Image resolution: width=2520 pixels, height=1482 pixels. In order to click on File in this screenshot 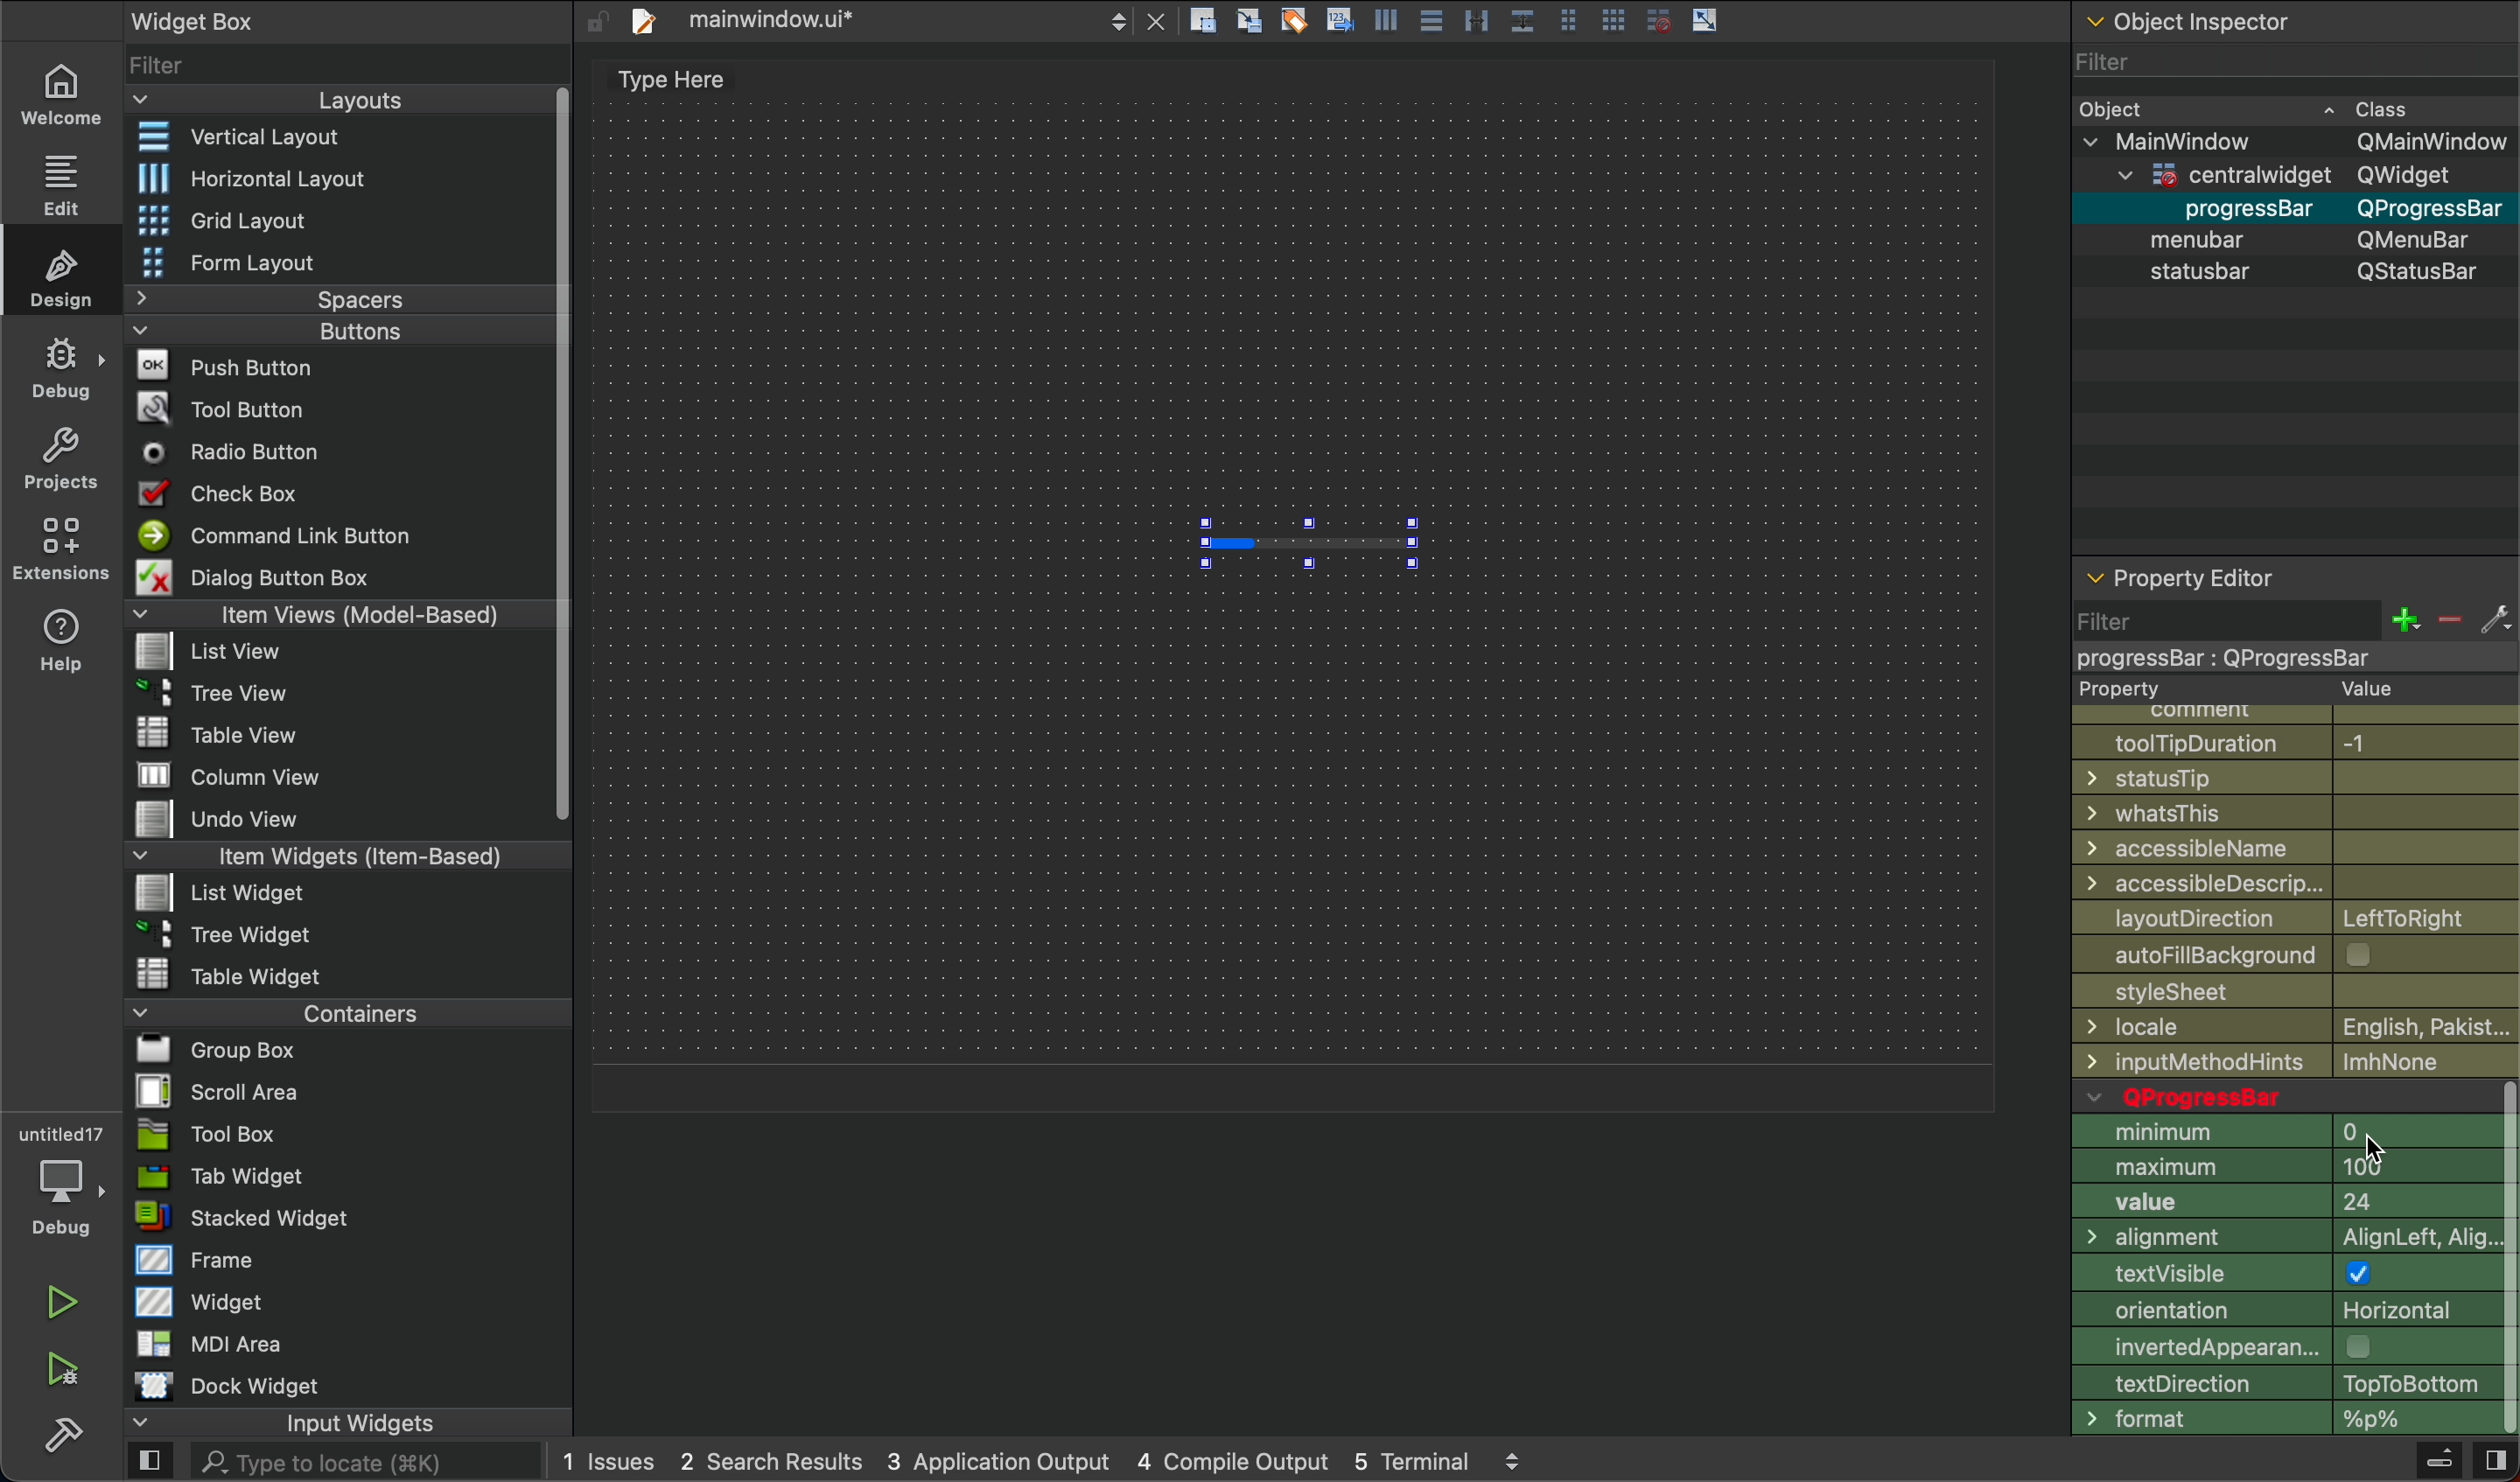, I will do `click(234, 777)`.